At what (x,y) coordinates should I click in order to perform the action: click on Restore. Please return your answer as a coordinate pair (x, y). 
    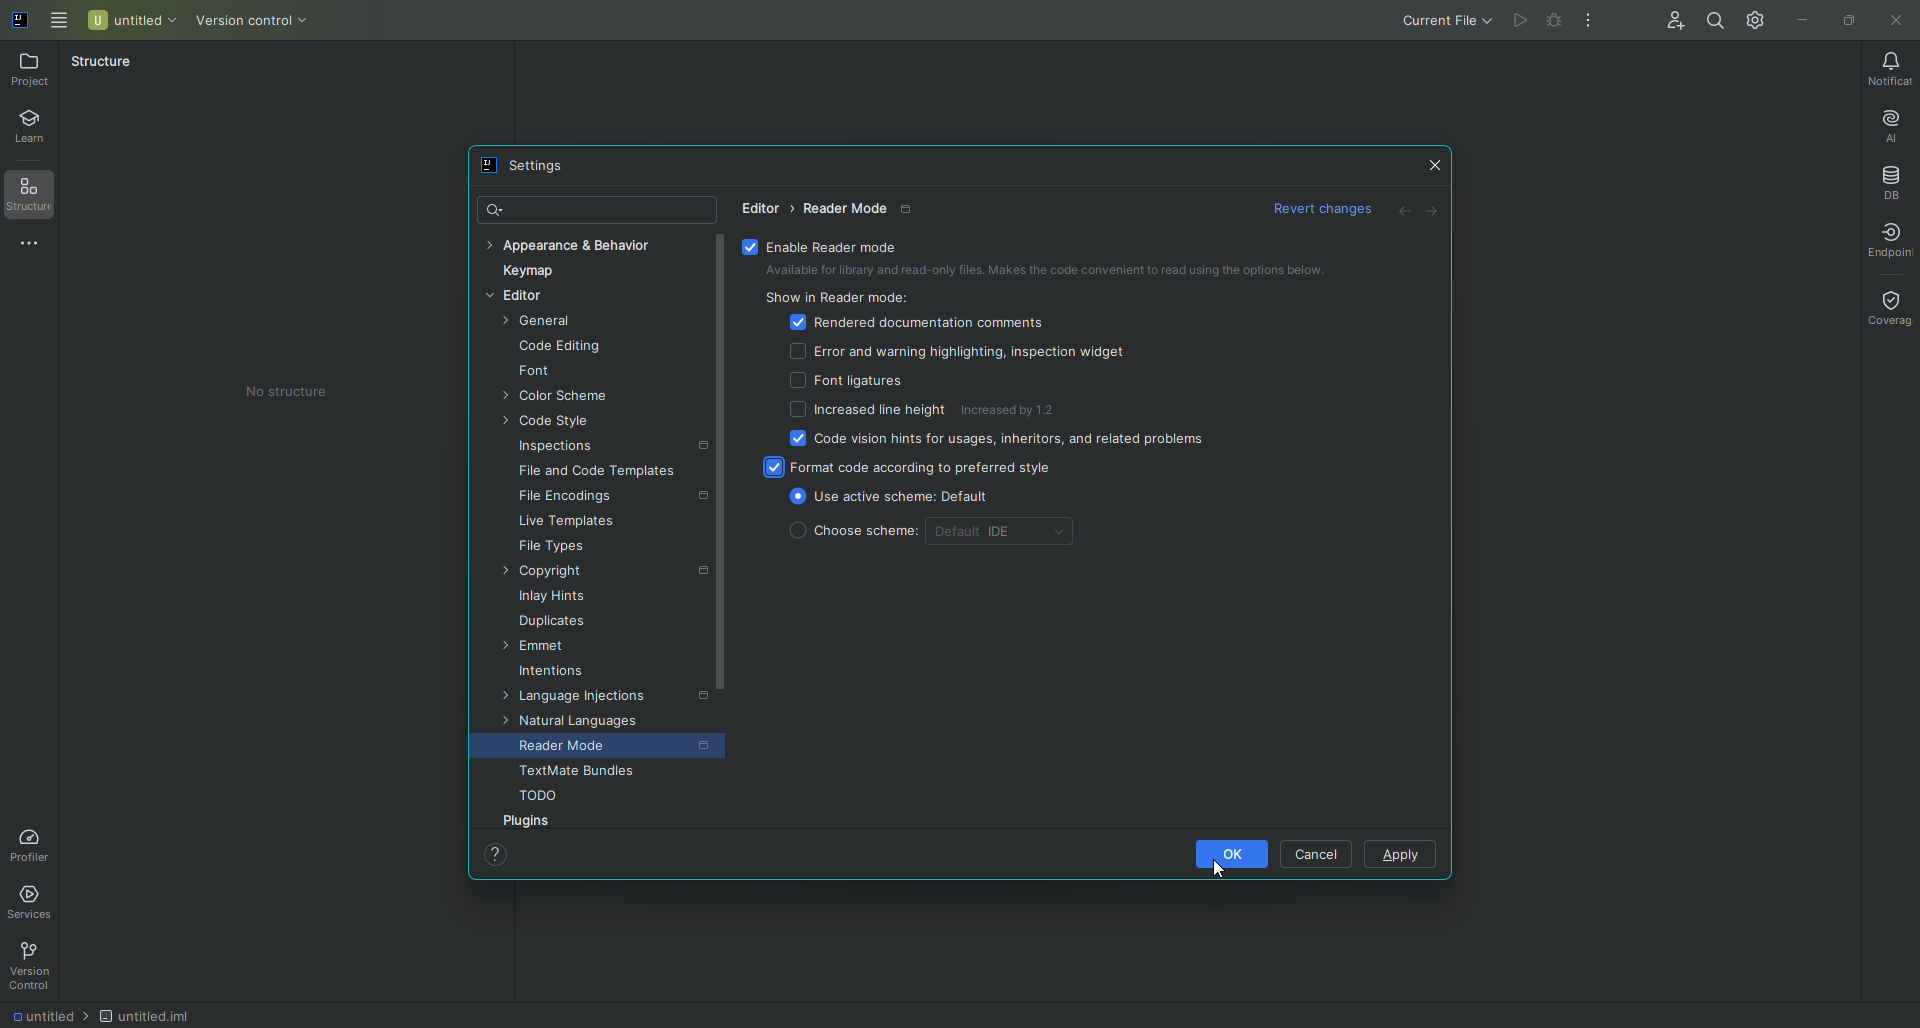
    Looking at the image, I should click on (1853, 19).